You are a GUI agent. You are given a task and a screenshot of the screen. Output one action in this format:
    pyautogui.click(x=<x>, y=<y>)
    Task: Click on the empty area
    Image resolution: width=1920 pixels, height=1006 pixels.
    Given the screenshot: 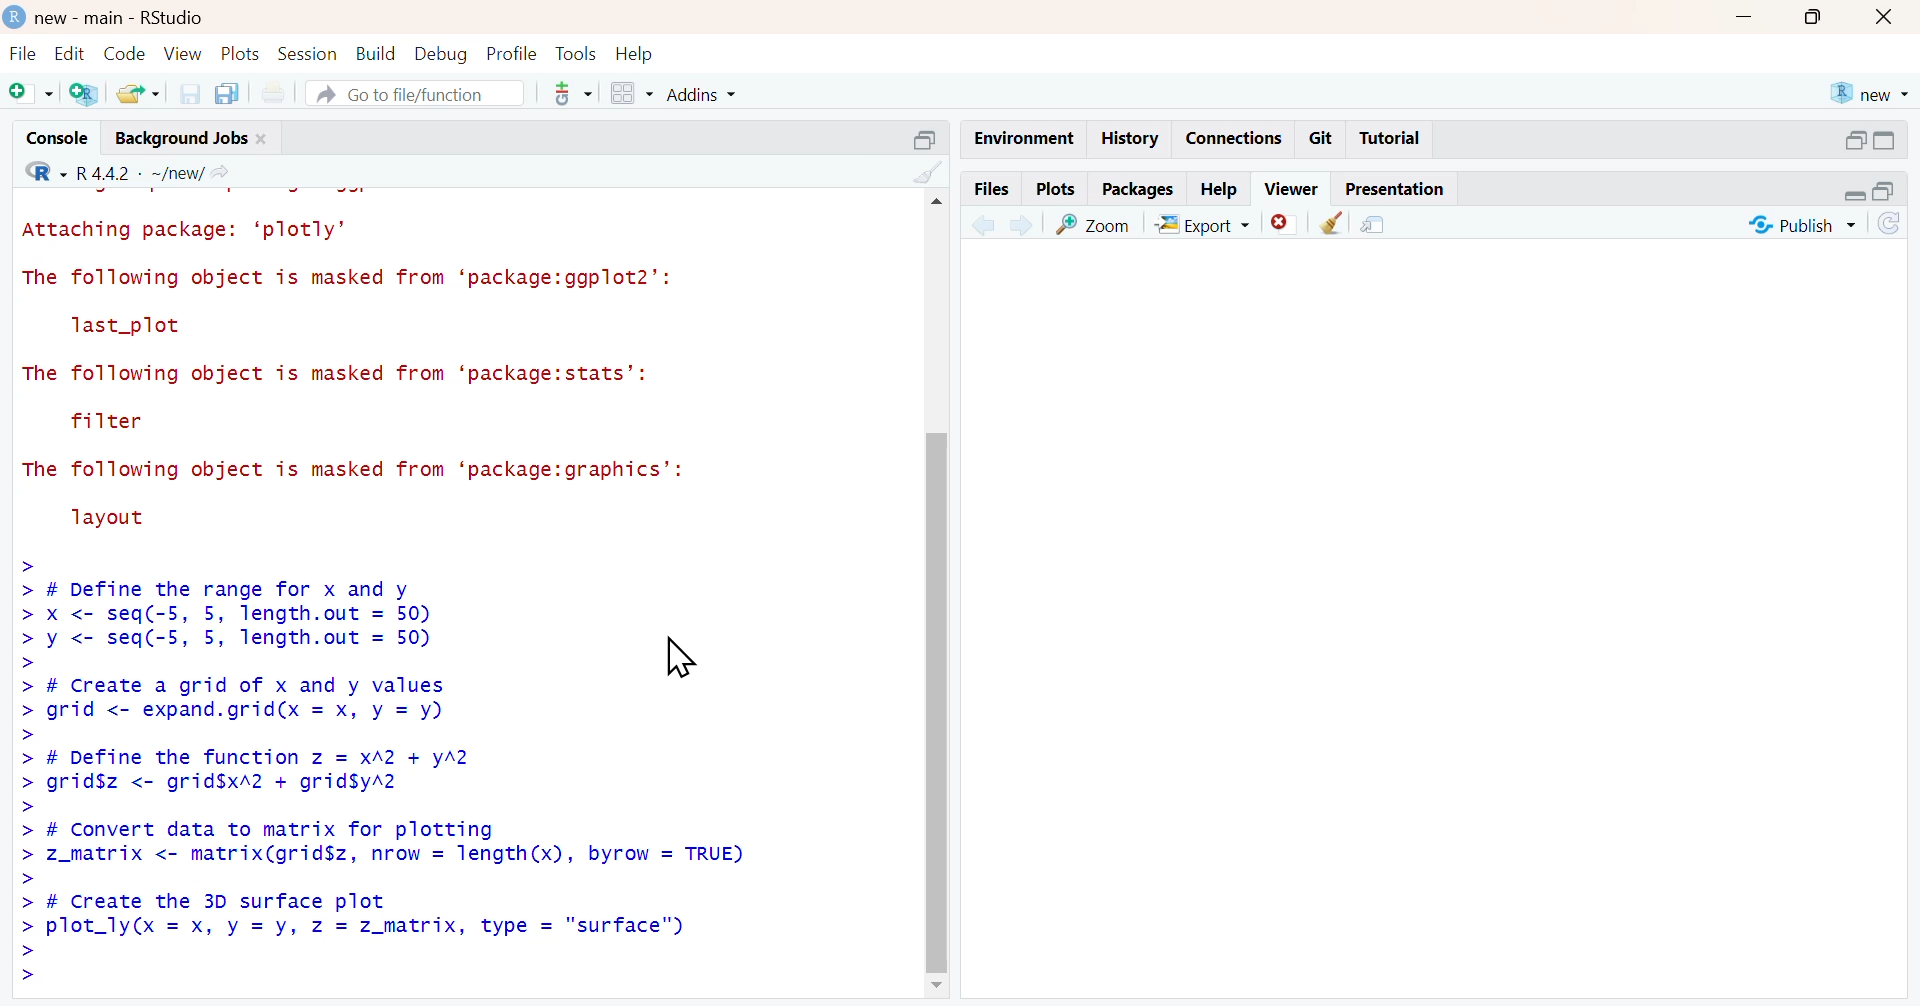 What is the action you would take?
    pyautogui.click(x=1444, y=624)
    